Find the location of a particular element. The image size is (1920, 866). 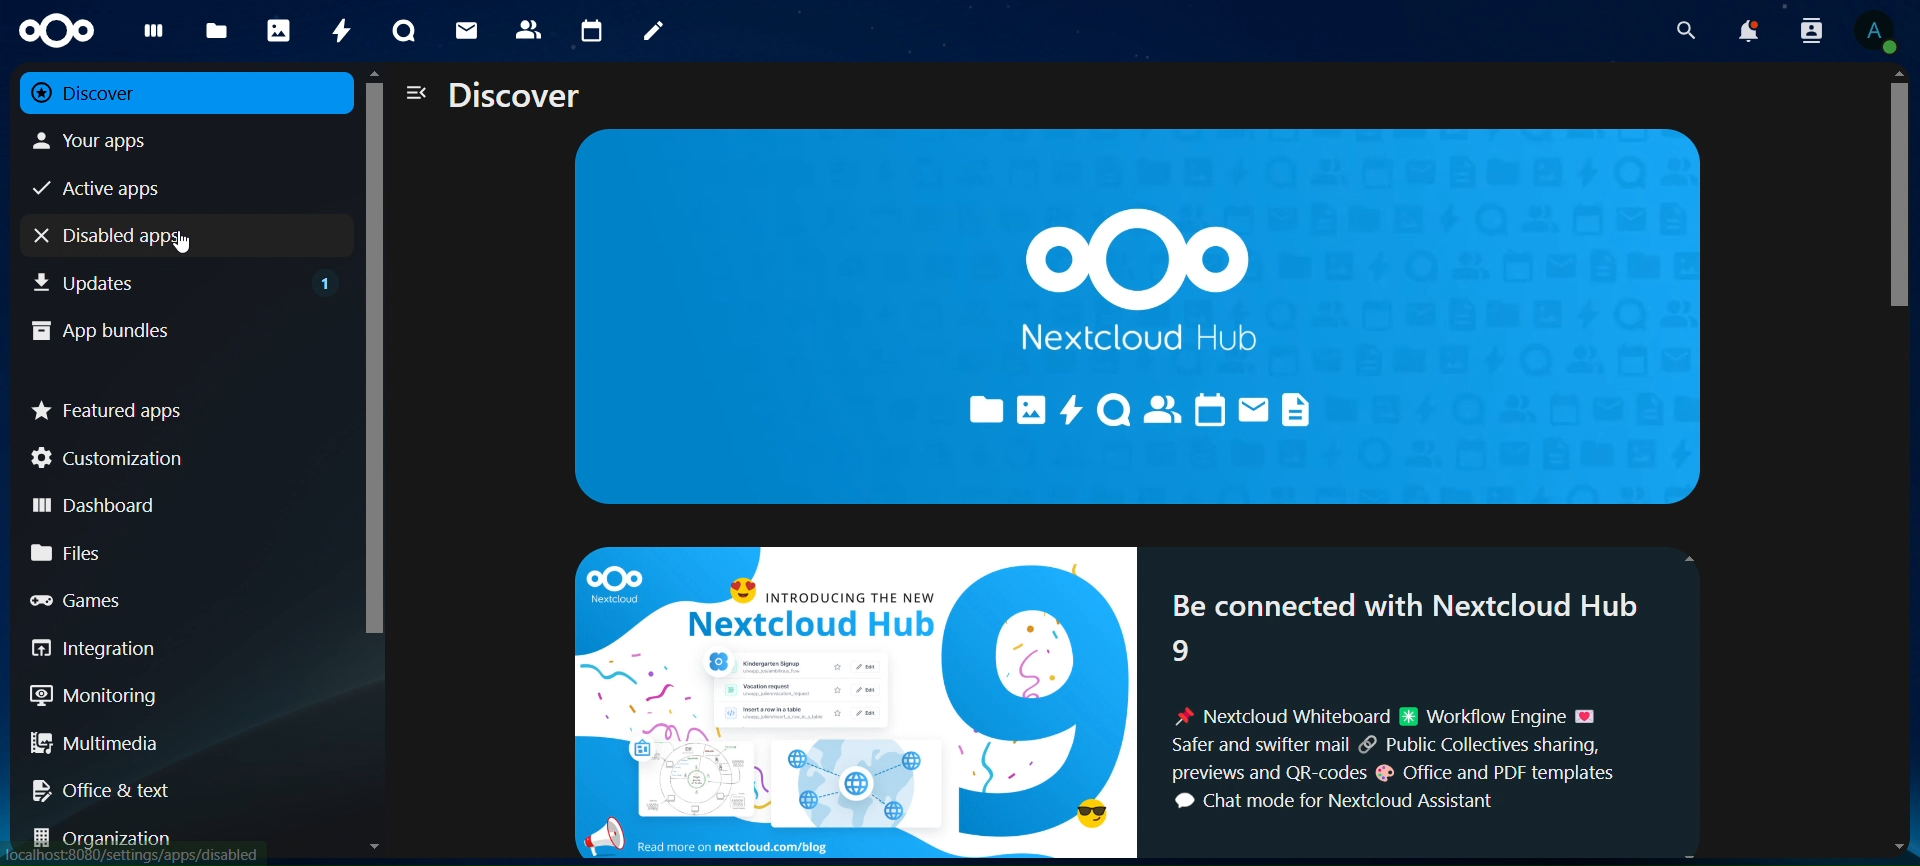

integration is located at coordinates (172, 649).